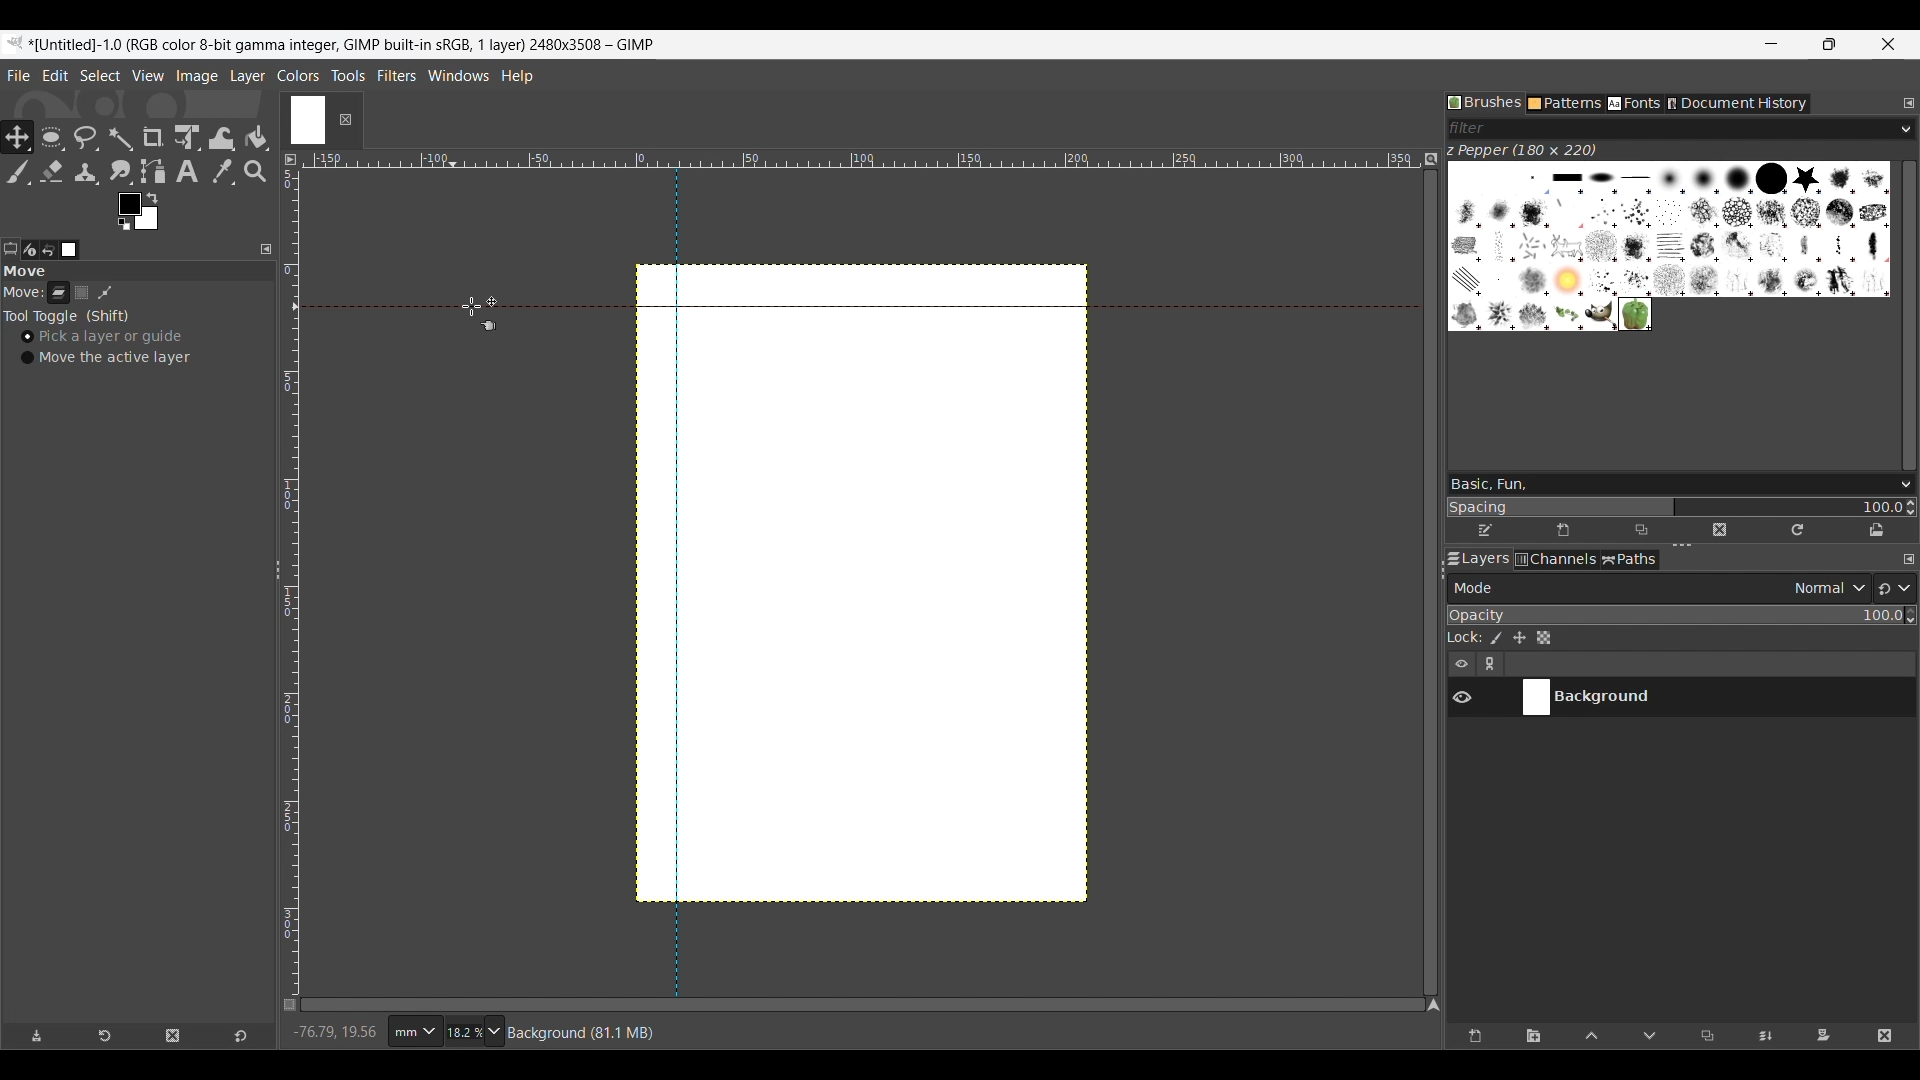 The width and height of the screenshot is (1920, 1080). I want to click on Undo history, so click(51, 250).